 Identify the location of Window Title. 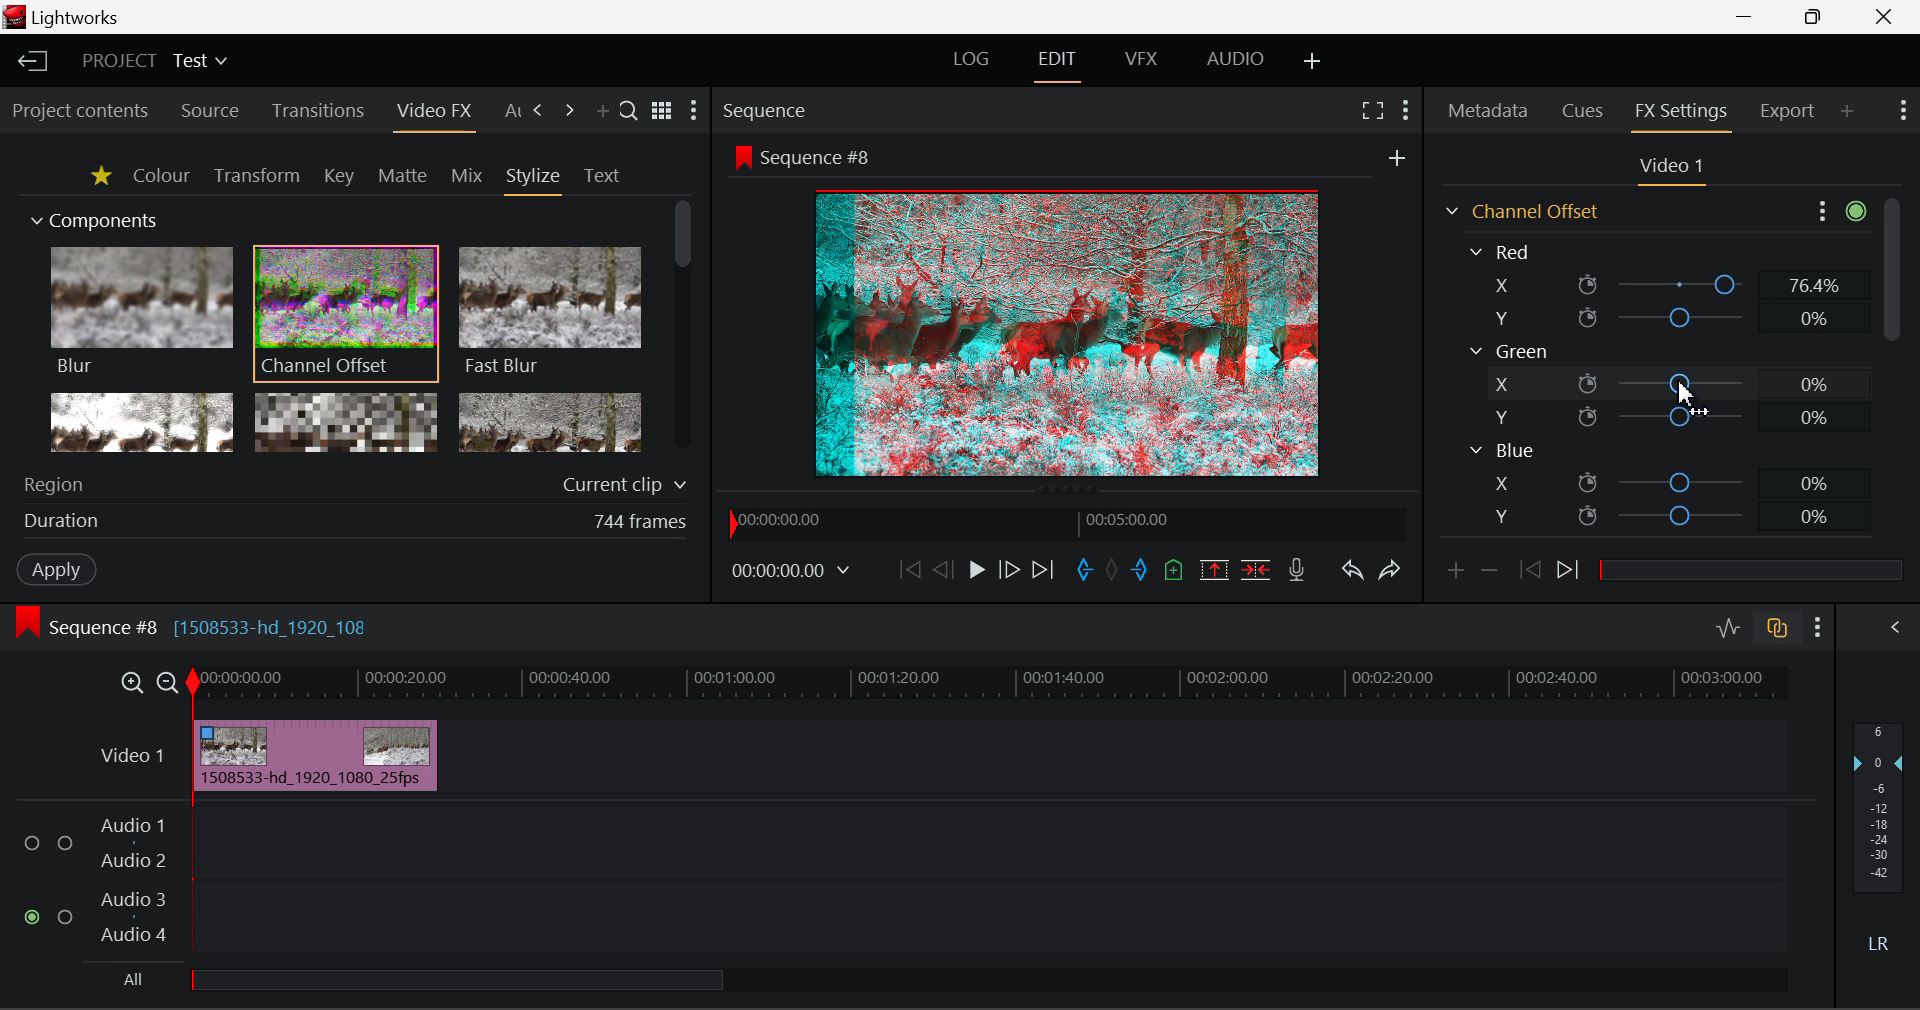
(76, 18).